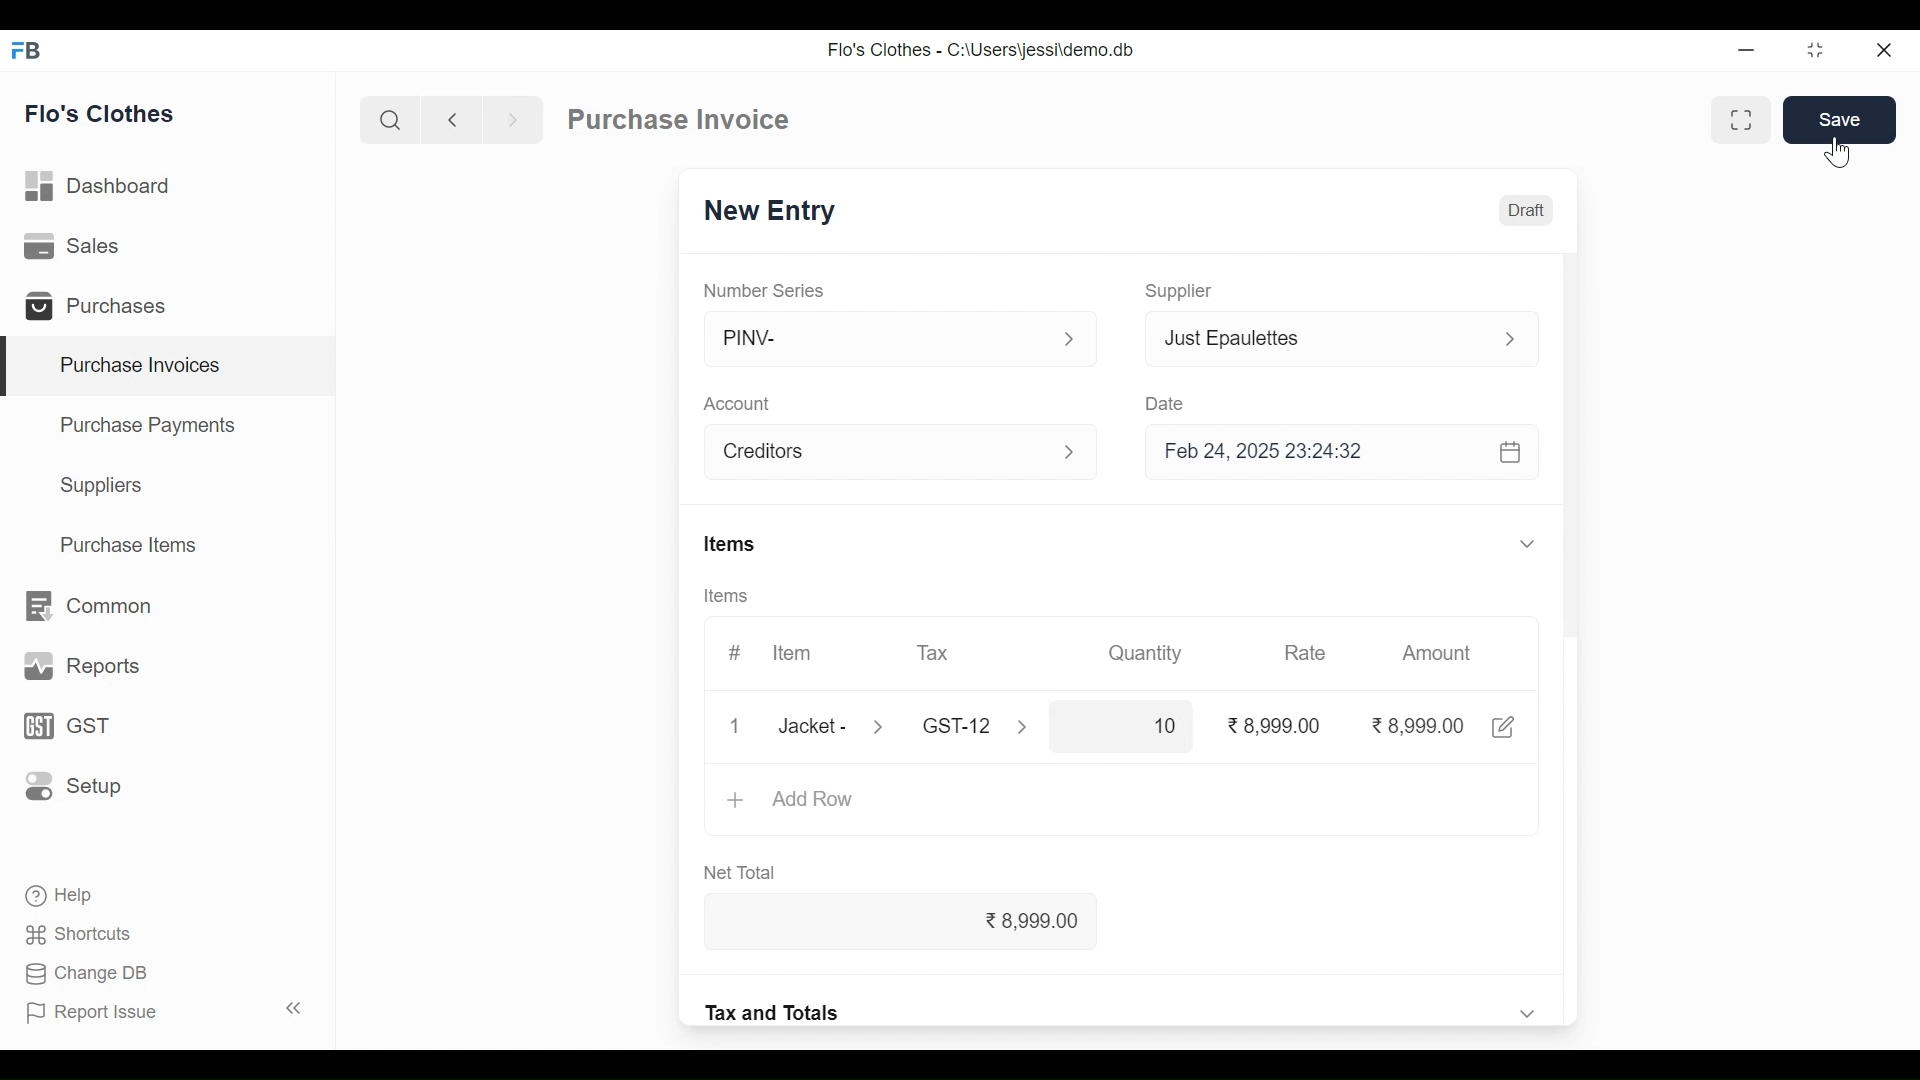 The width and height of the screenshot is (1920, 1080). I want to click on Cursor, so click(1841, 152).